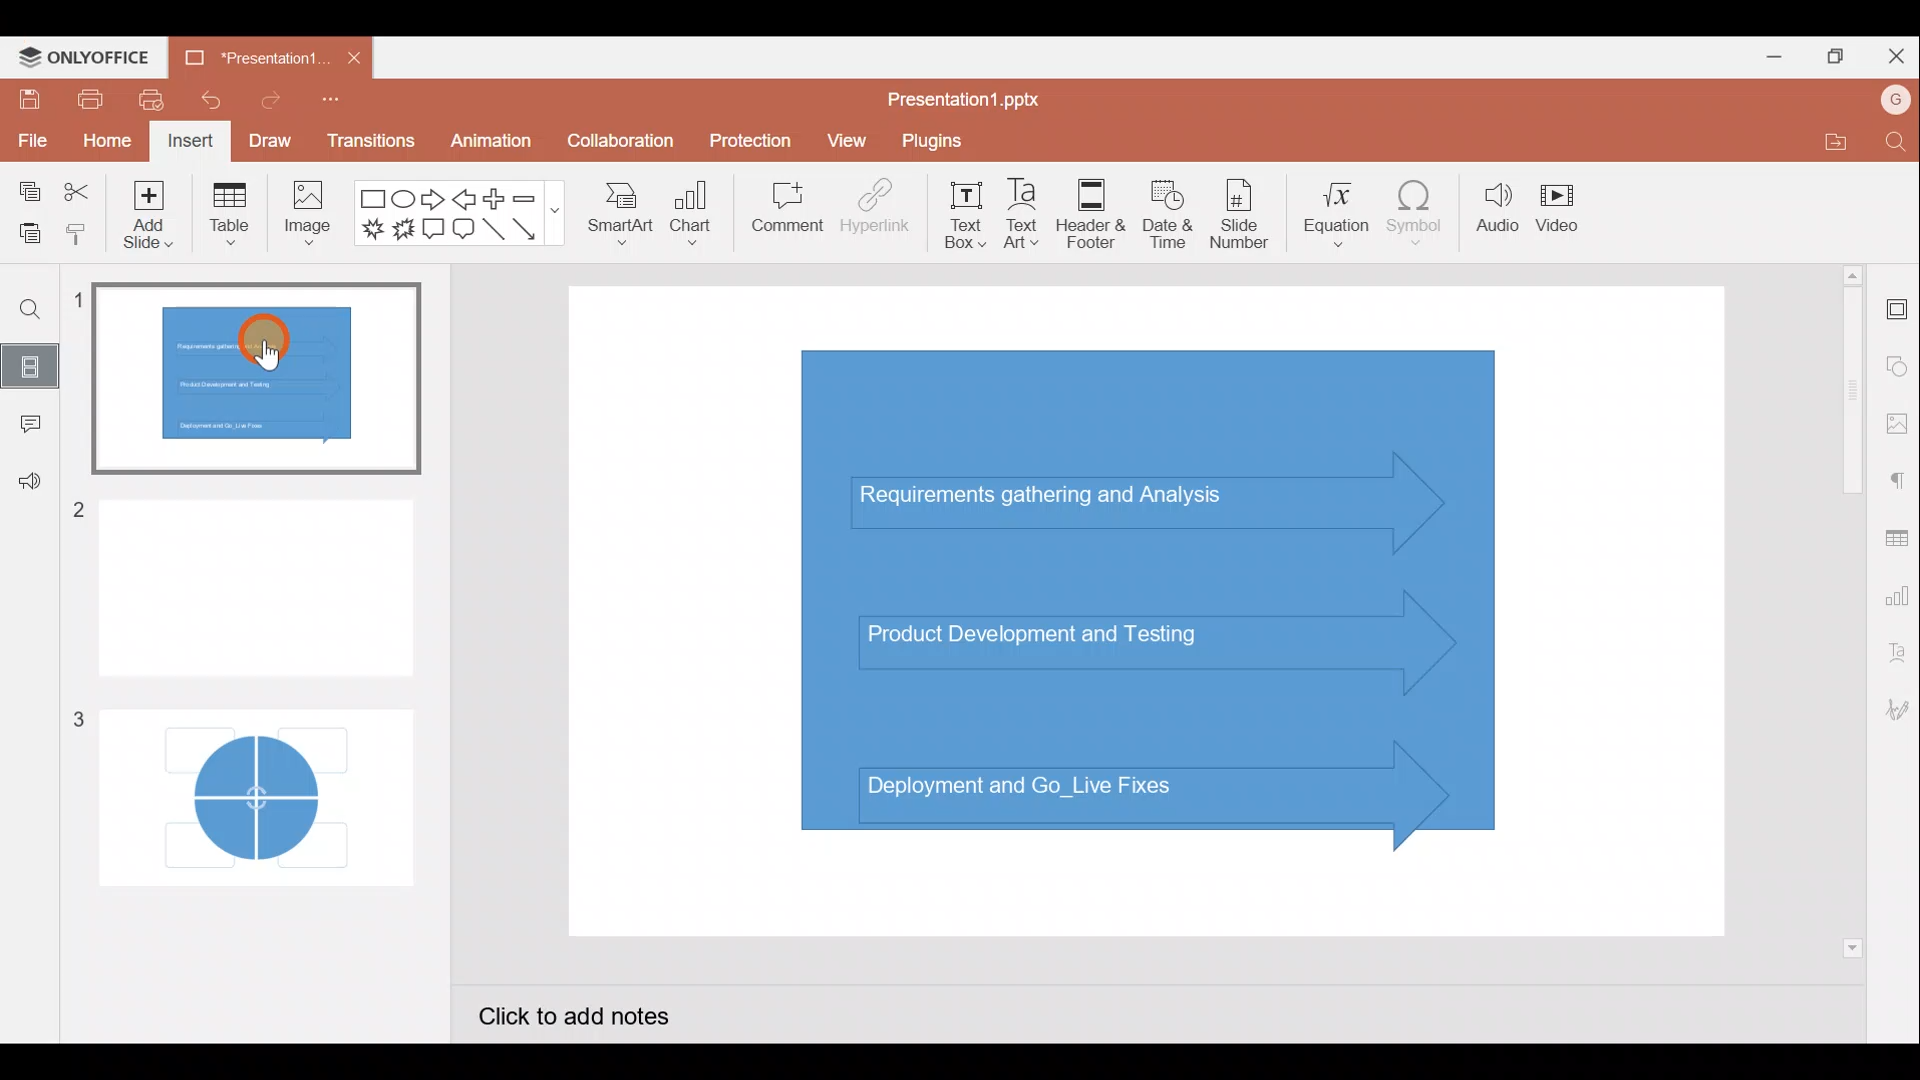 Image resolution: width=1920 pixels, height=1080 pixels. What do you see at coordinates (152, 100) in the screenshot?
I see `Quick print` at bounding box center [152, 100].